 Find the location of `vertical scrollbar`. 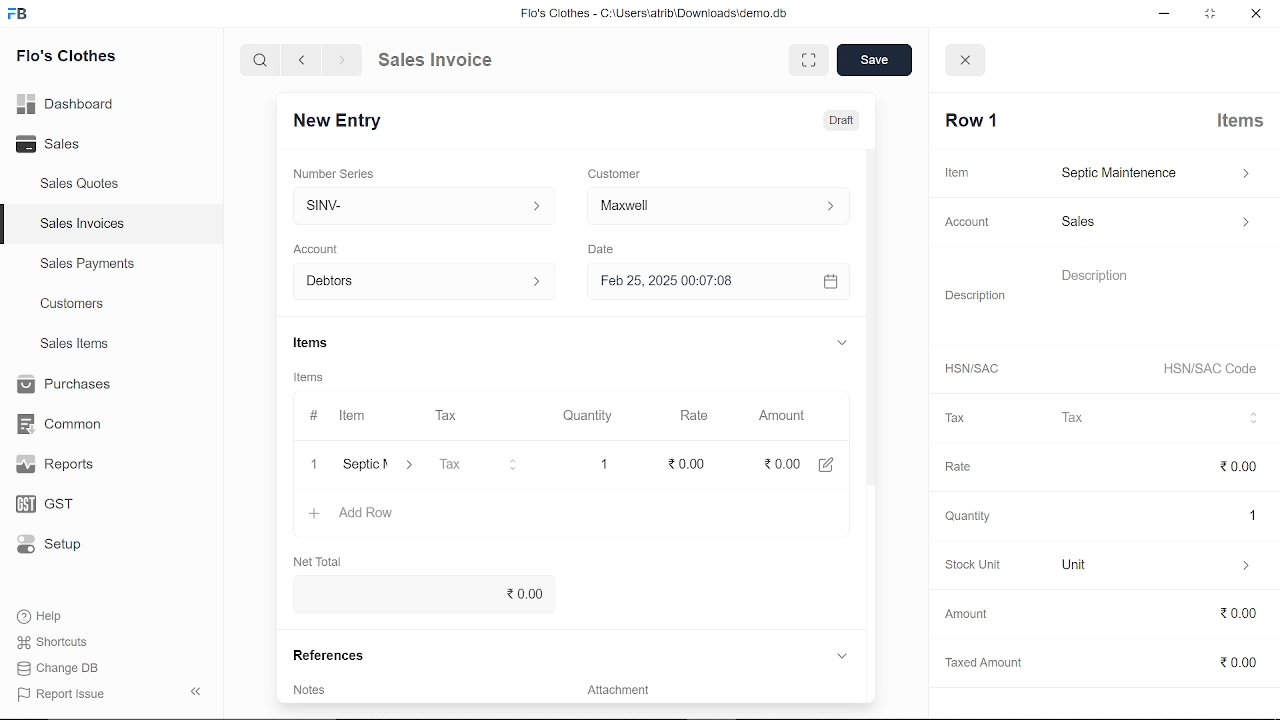

vertical scrollbar is located at coordinates (875, 325).